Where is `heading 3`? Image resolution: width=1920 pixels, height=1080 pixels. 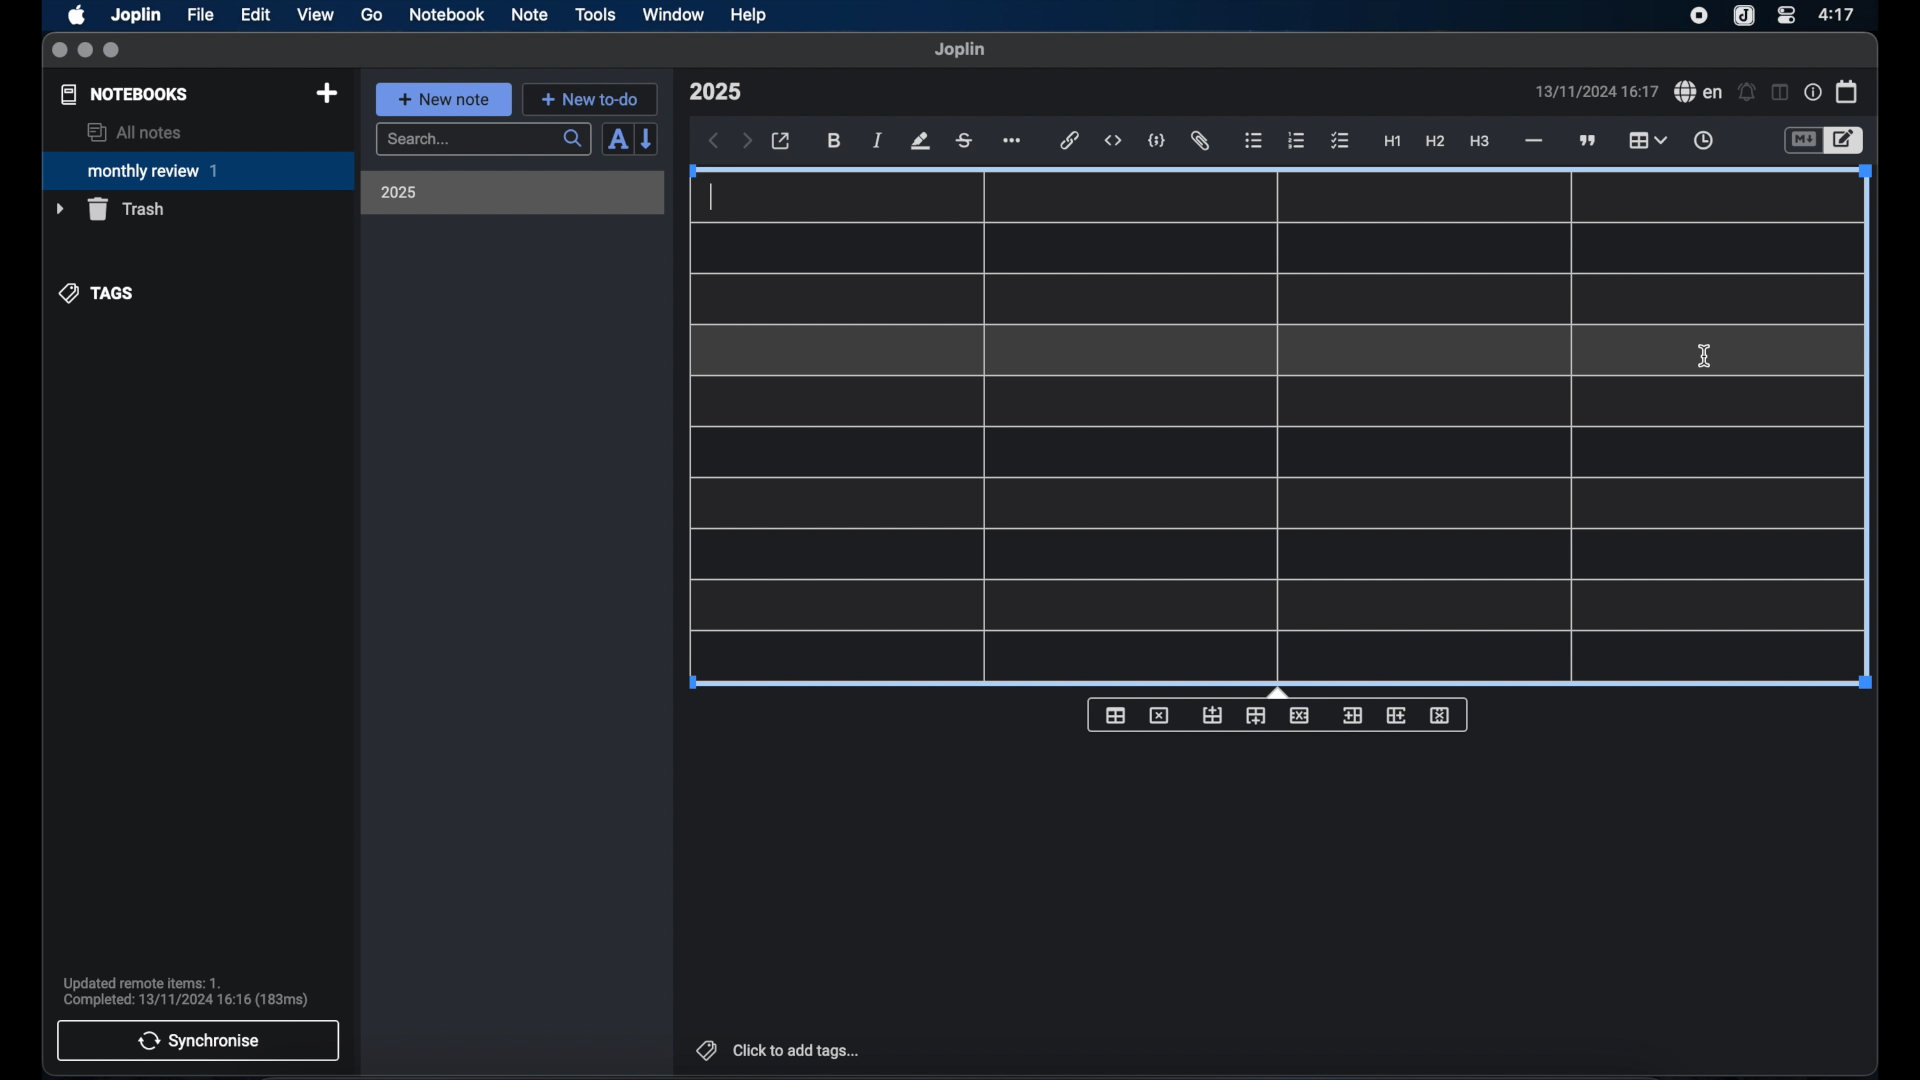 heading 3 is located at coordinates (1479, 142).